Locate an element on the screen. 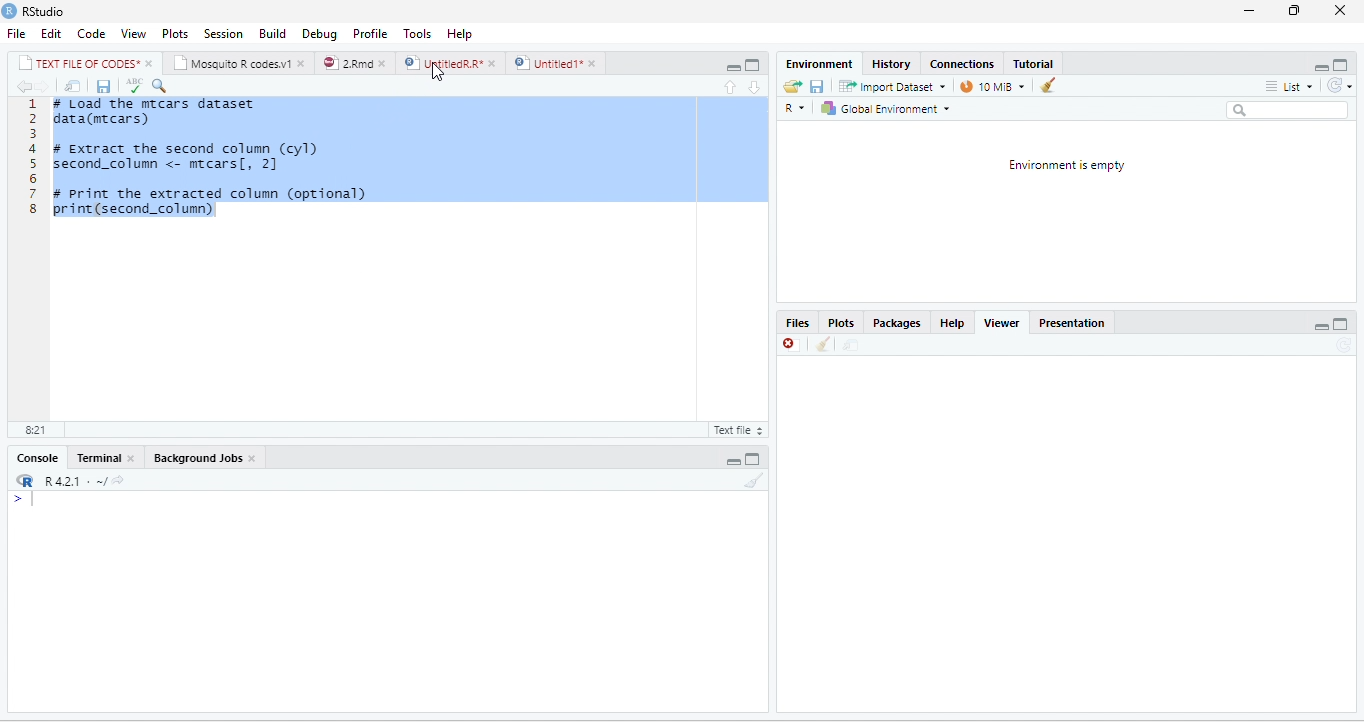 Image resolution: width=1364 pixels, height=722 pixels. File is located at coordinates (15, 33).